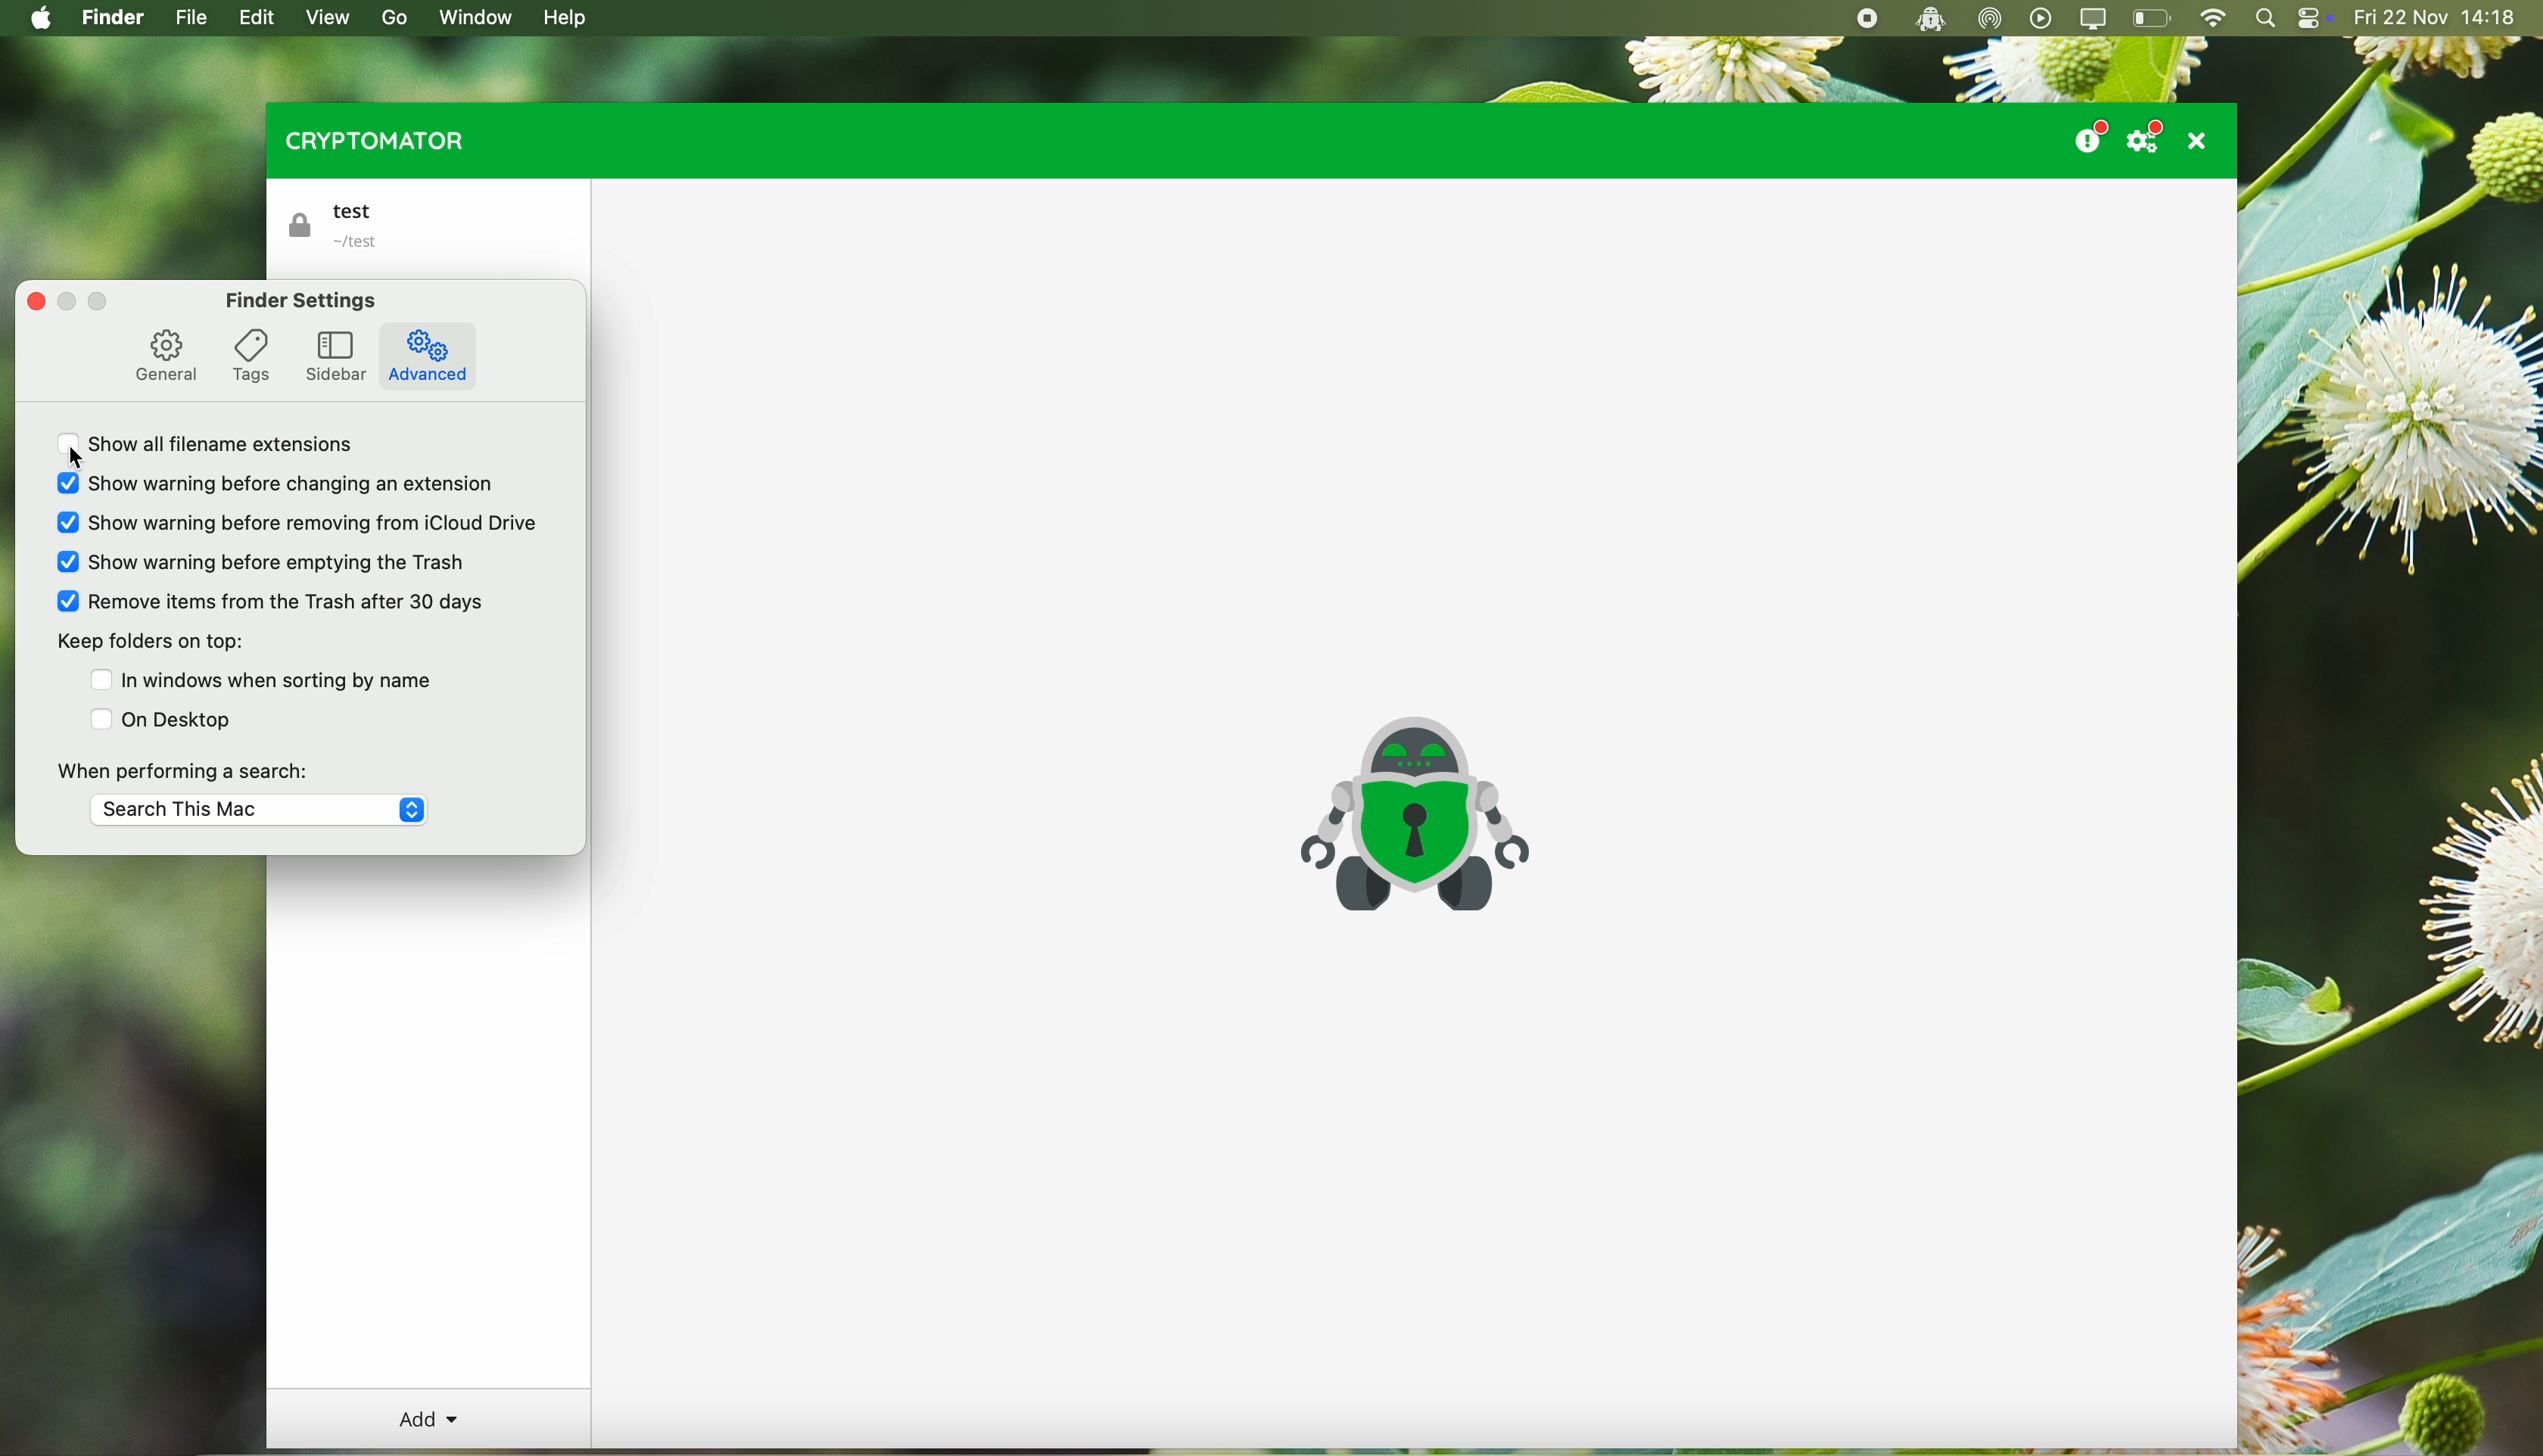  I want to click on battery, so click(2153, 20).